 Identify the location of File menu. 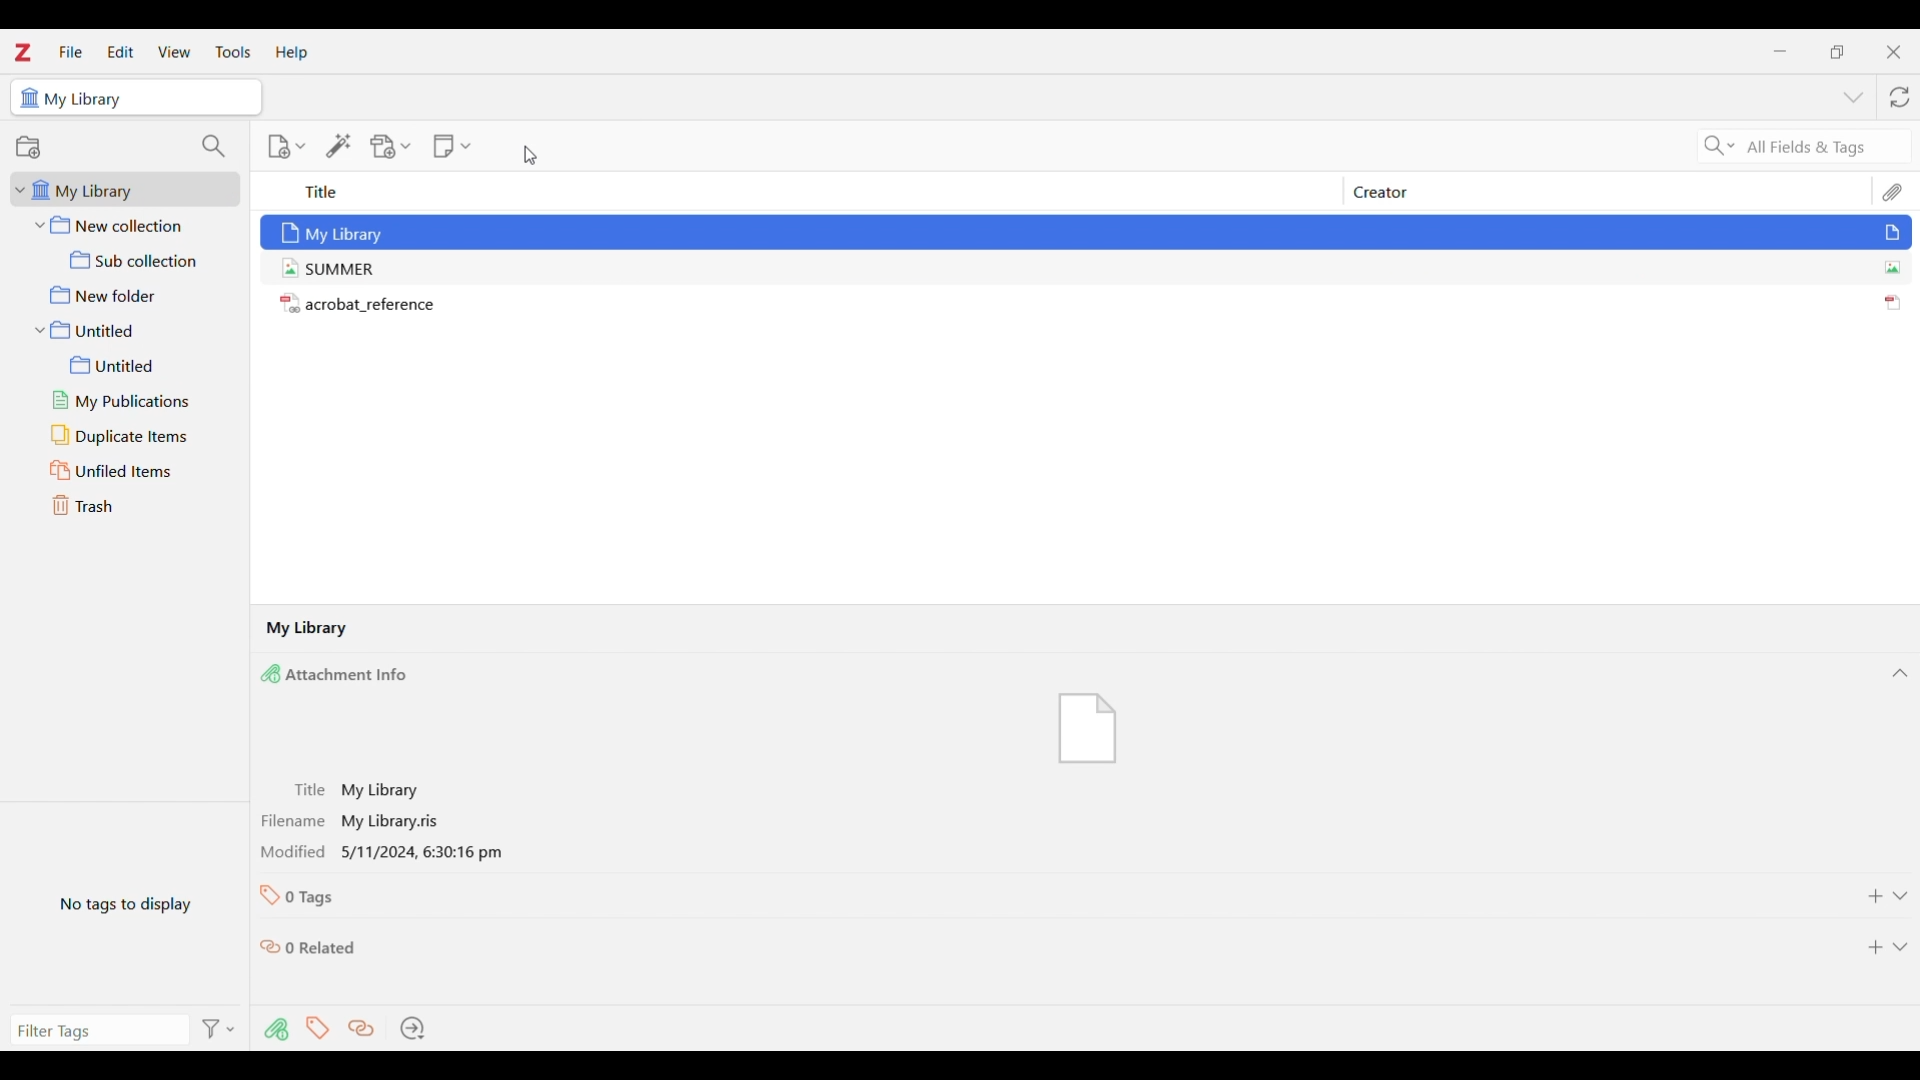
(71, 51).